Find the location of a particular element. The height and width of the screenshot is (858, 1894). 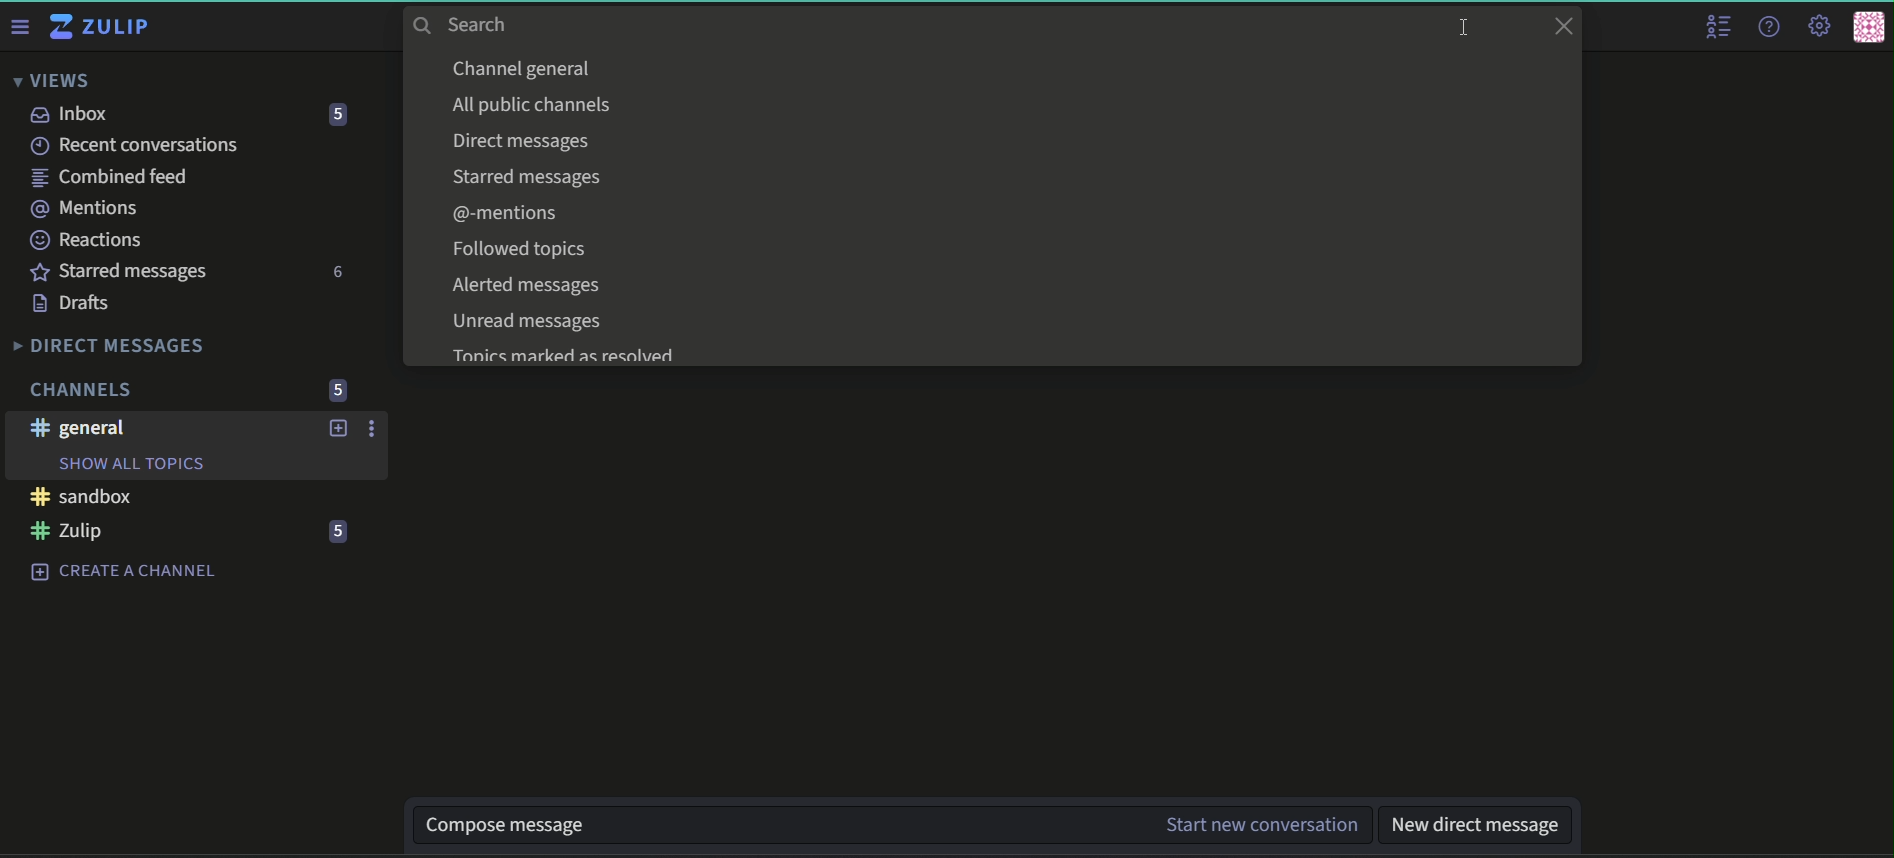

Reactions is located at coordinates (89, 240).